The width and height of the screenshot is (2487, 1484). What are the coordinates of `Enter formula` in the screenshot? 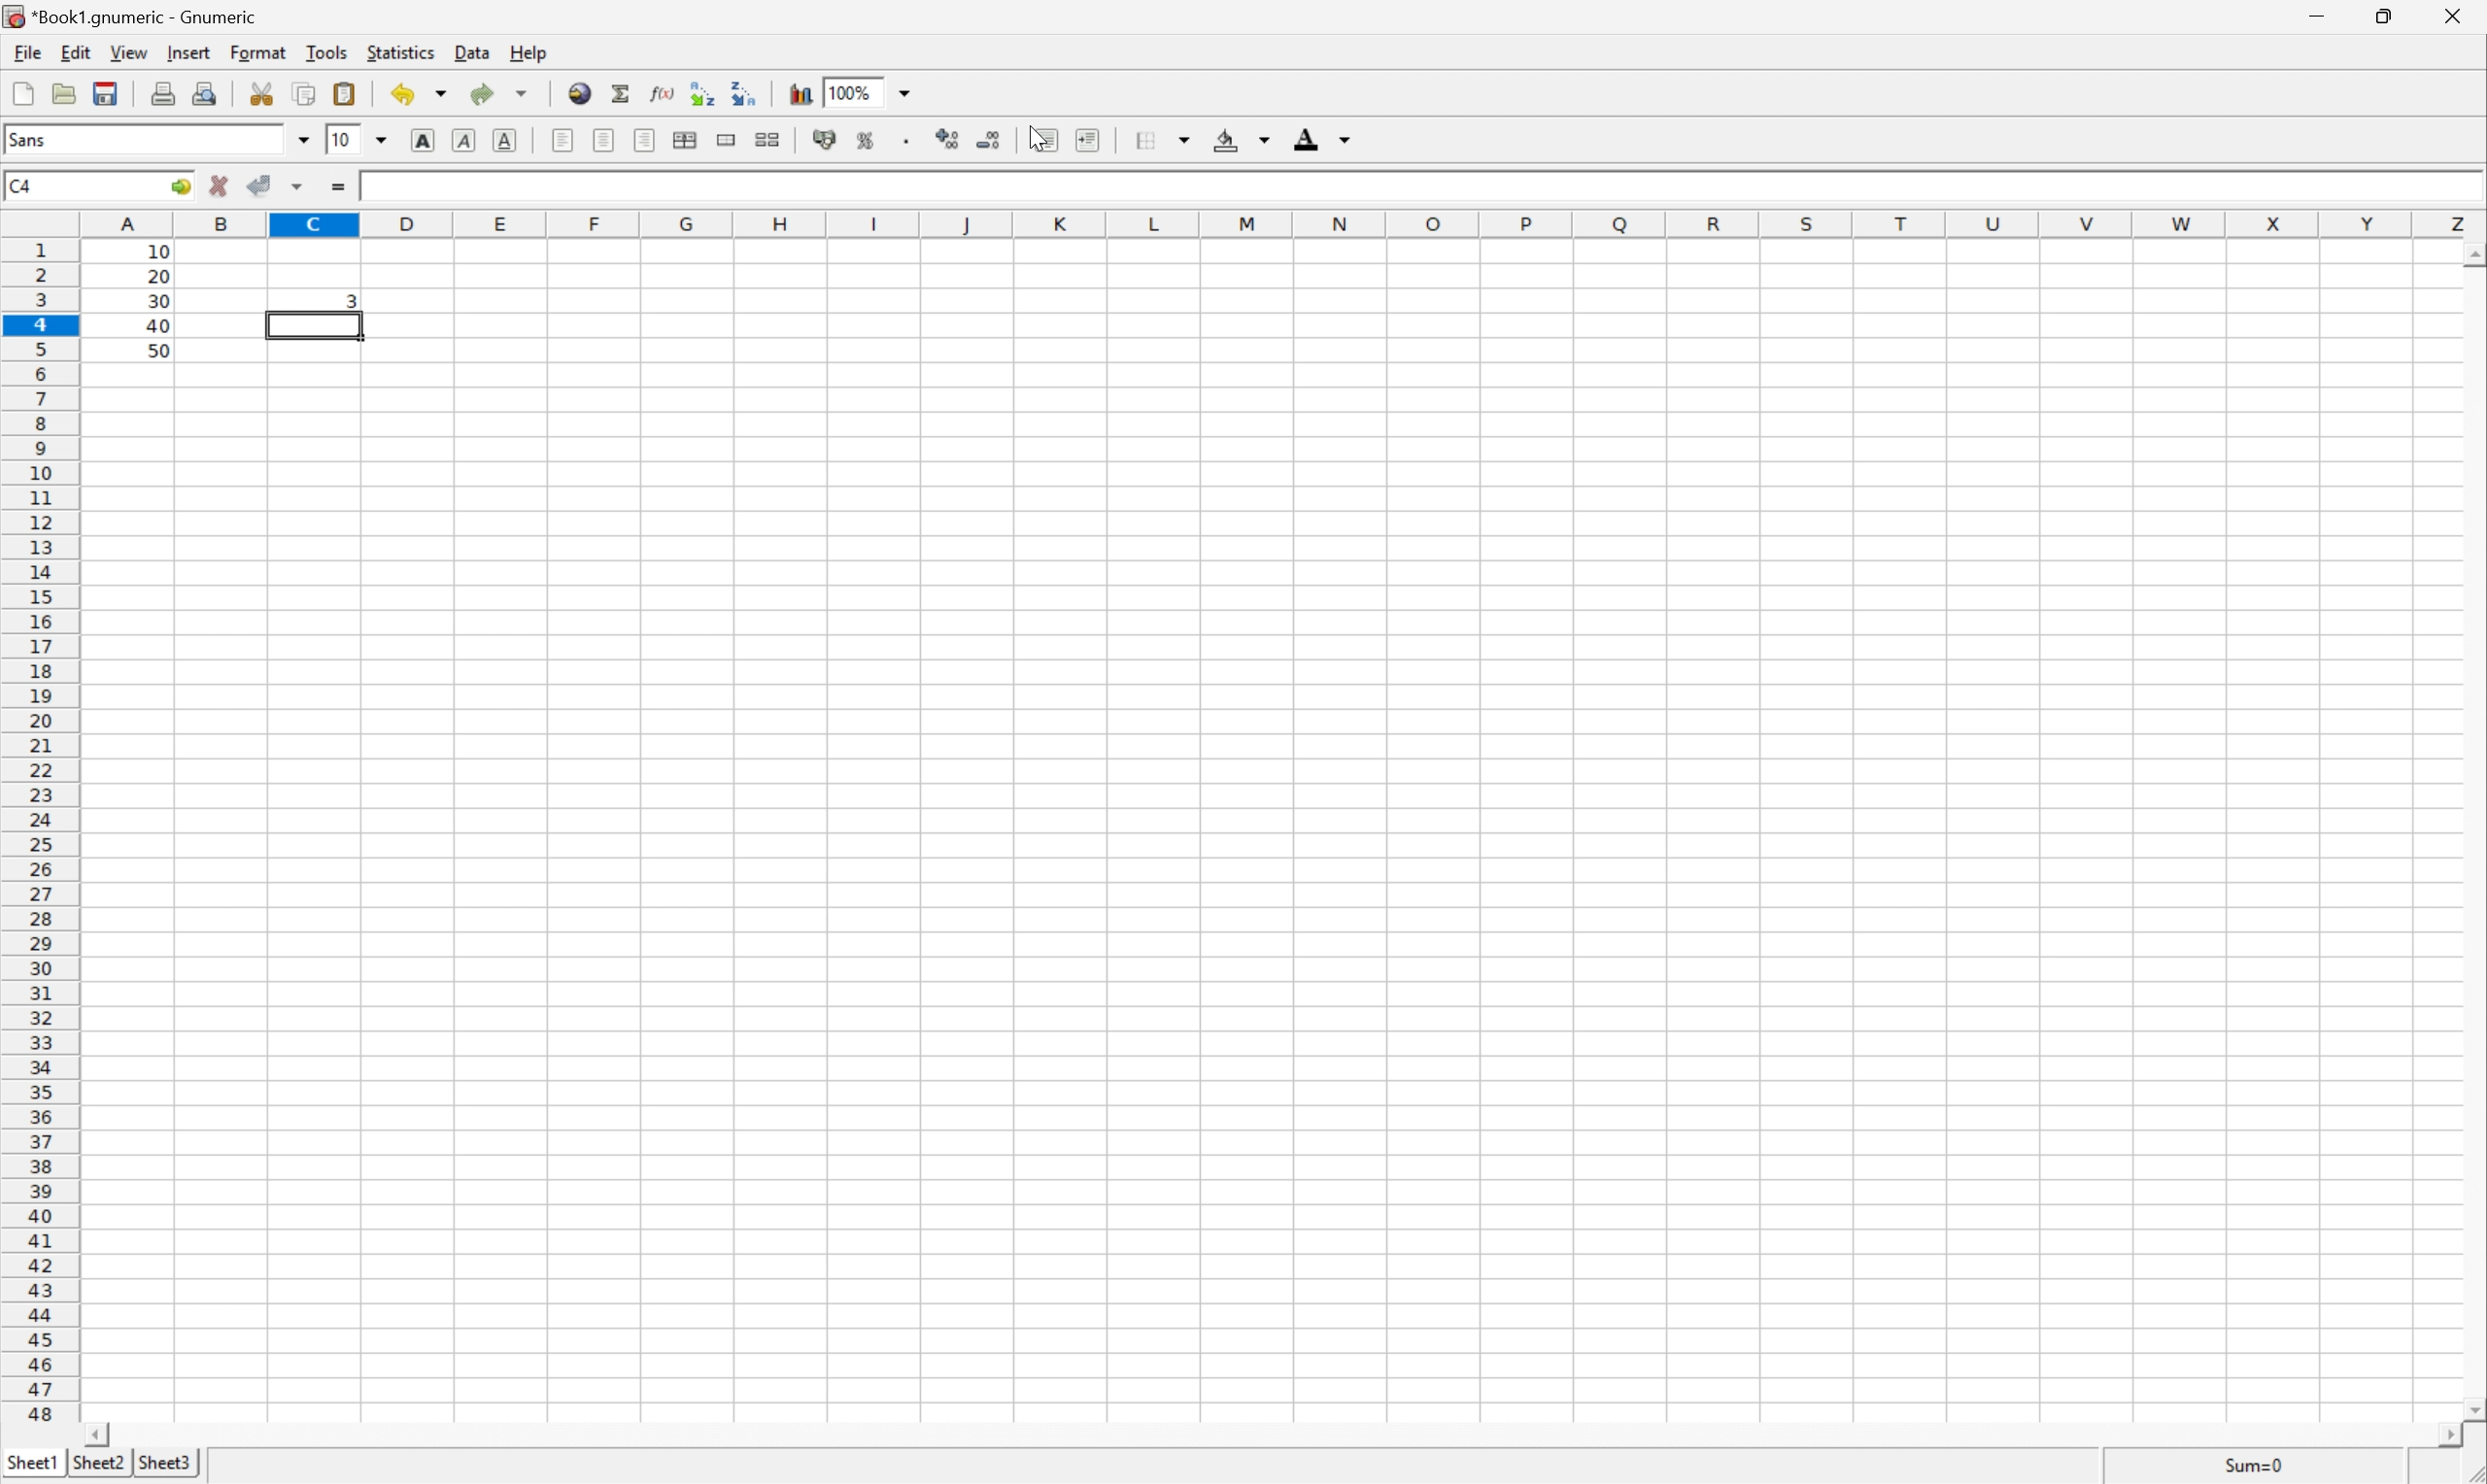 It's located at (337, 188).